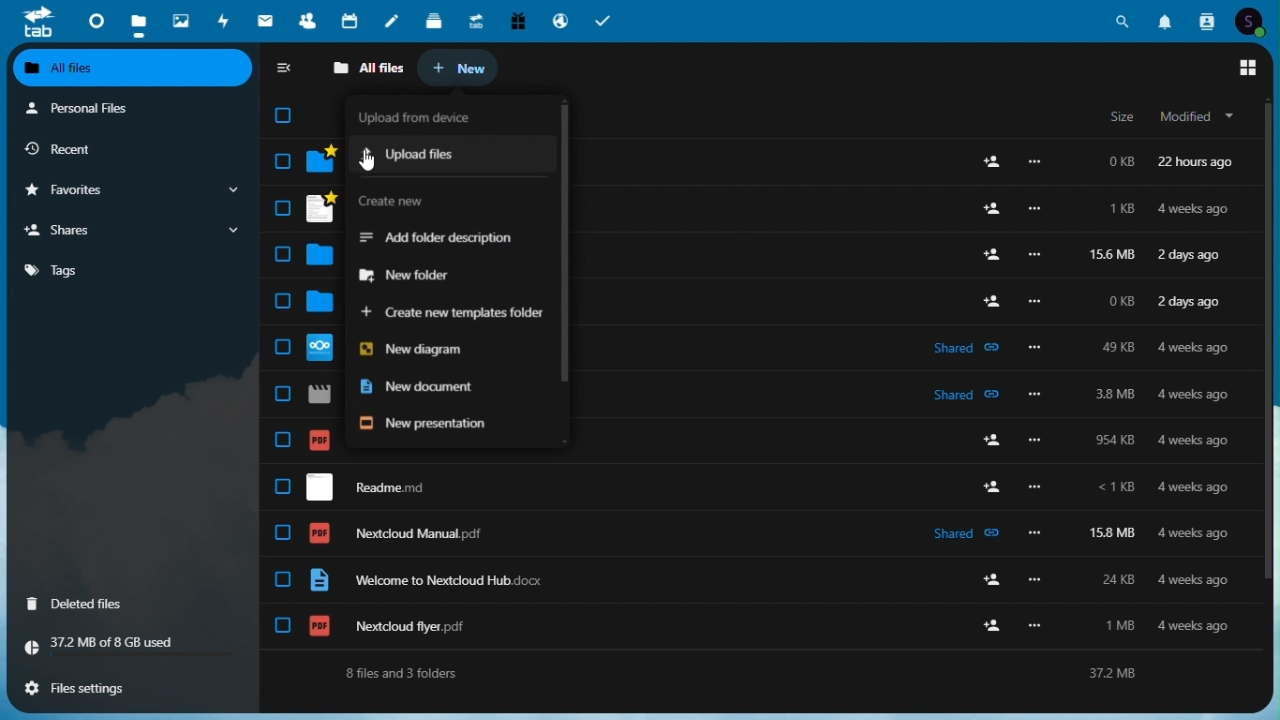 This screenshot has height=720, width=1280. Describe the element at coordinates (990, 209) in the screenshot. I see `add user` at that location.